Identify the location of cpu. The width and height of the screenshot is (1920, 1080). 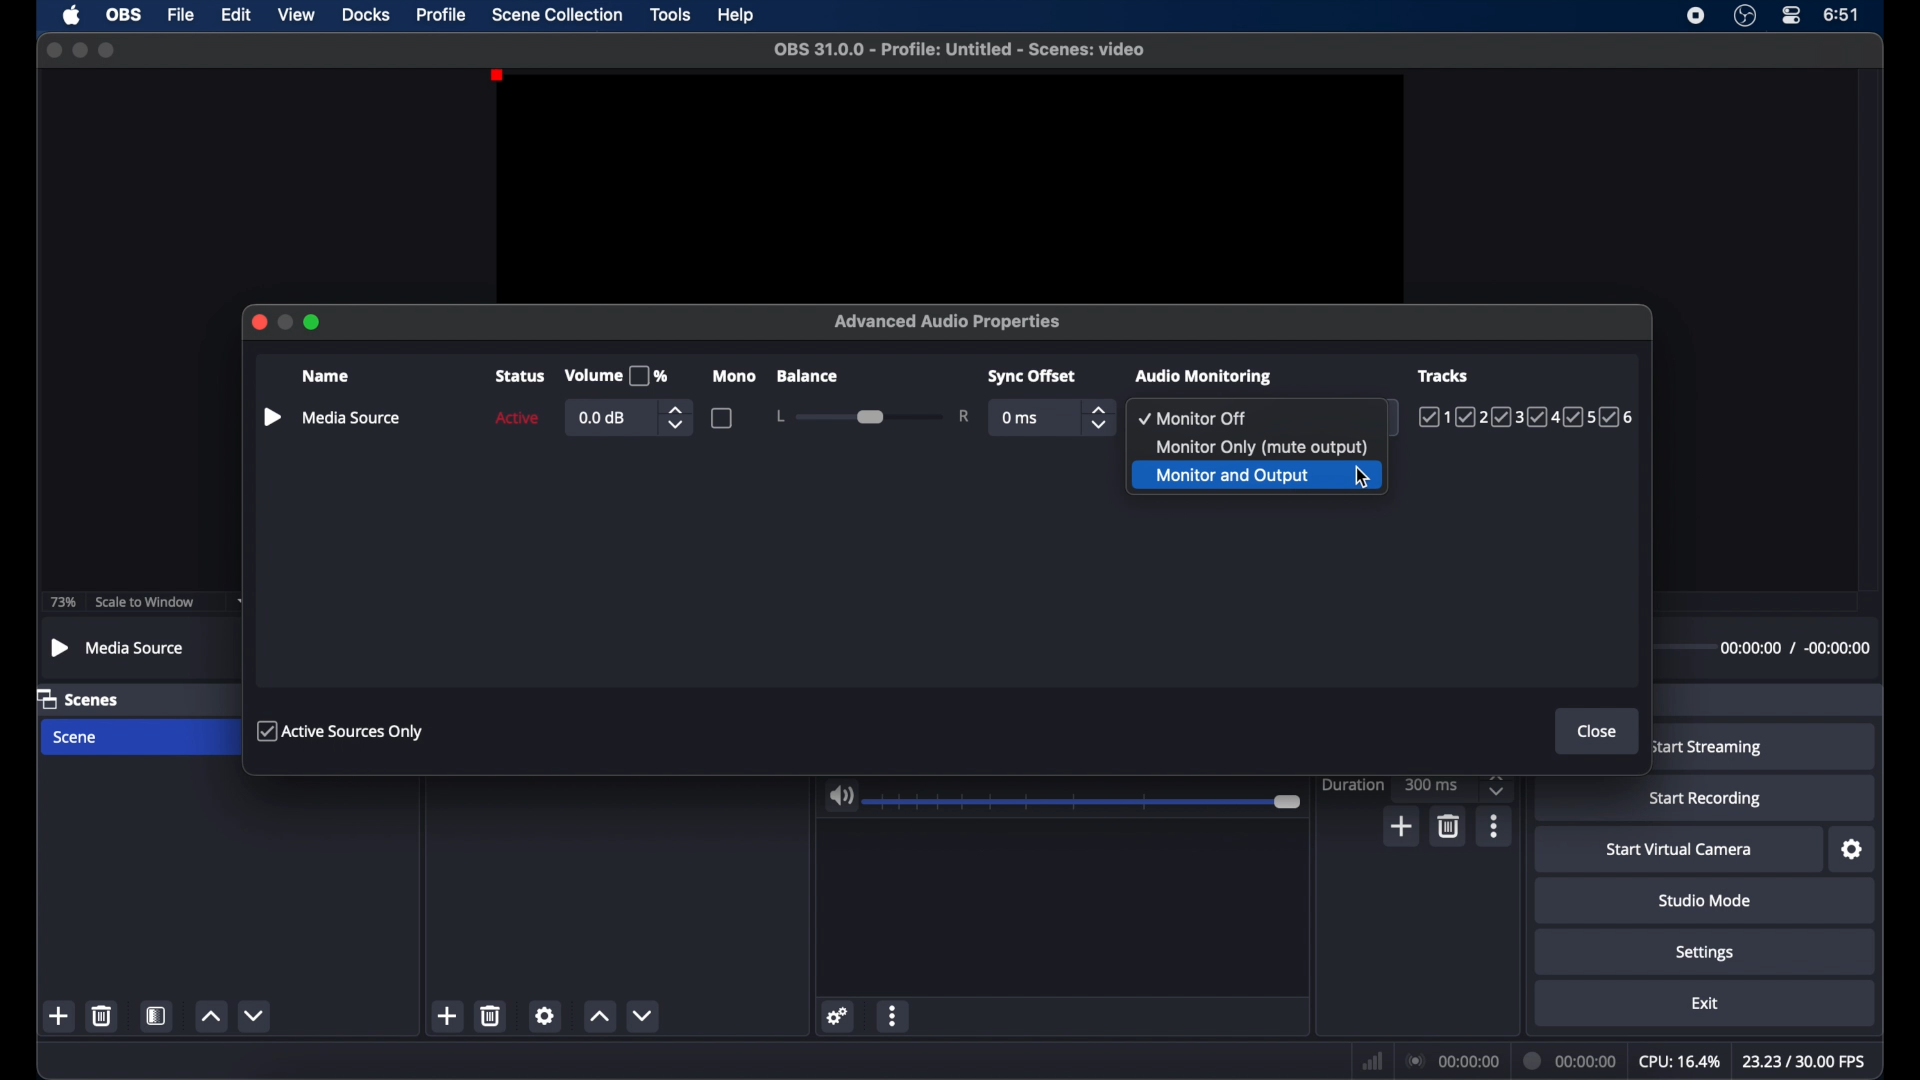
(1679, 1061).